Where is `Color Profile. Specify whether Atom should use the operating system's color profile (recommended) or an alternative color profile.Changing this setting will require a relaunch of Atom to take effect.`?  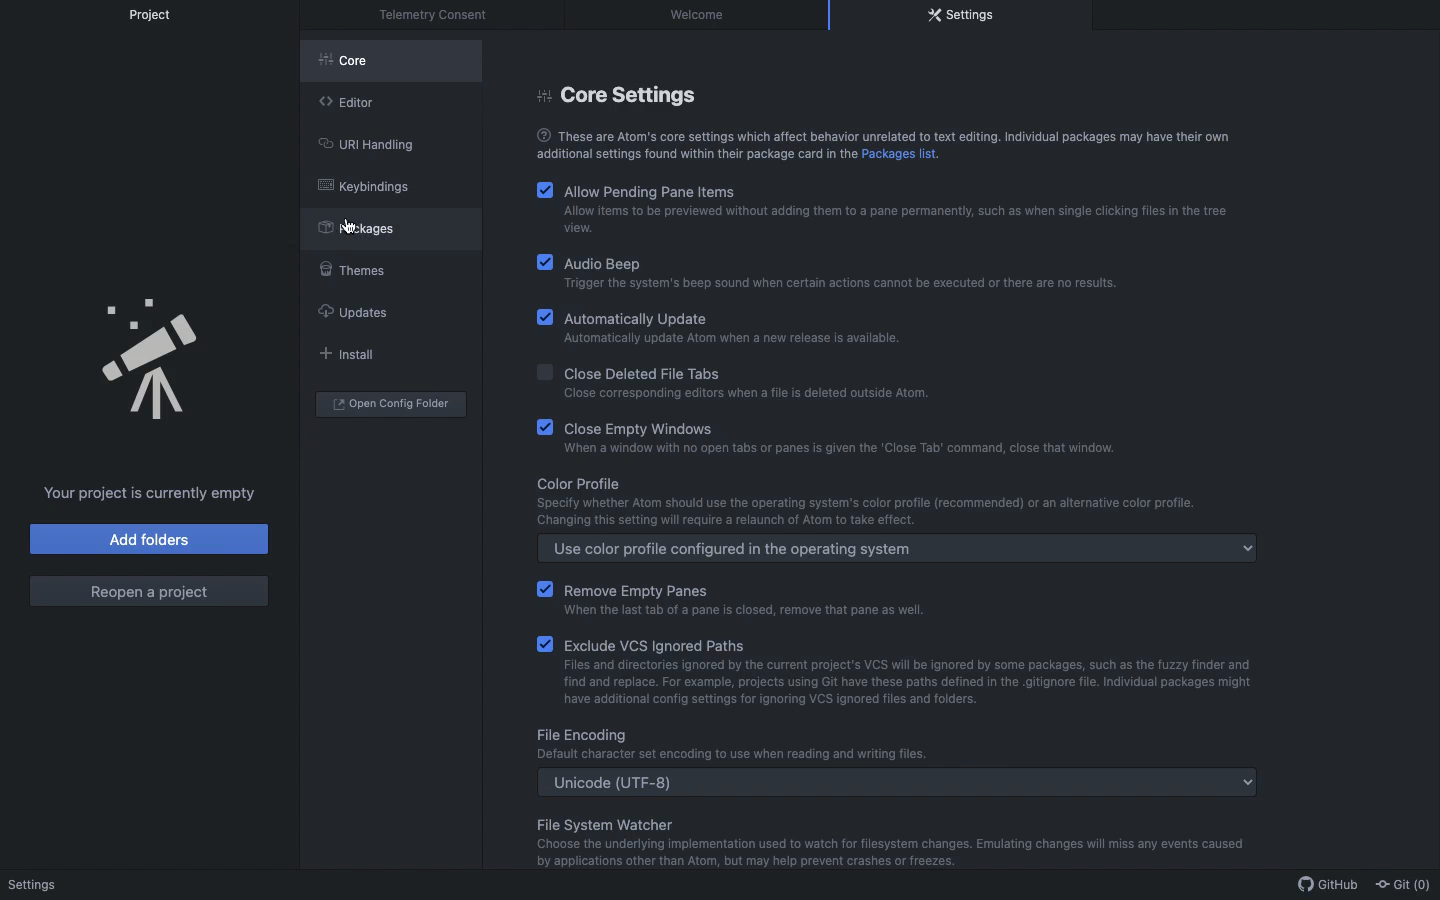 Color Profile. Specify whether Atom should use the operating system's color profile (recommended) or an alternative color profile.Changing this setting will require a relaunch of Atom to take effect. is located at coordinates (859, 501).